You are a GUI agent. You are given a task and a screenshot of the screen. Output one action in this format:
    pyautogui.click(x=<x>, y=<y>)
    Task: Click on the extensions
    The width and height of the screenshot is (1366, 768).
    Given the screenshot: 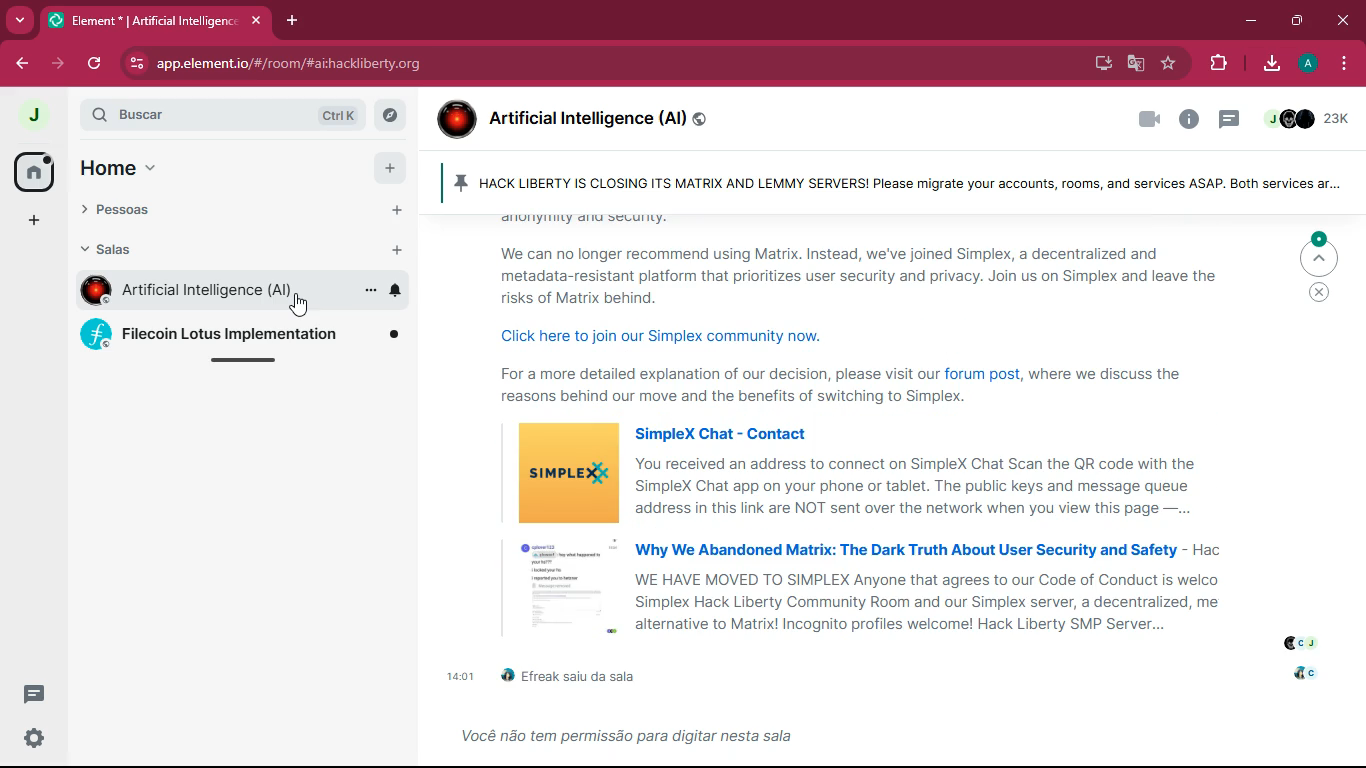 What is the action you would take?
    pyautogui.click(x=1217, y=63)
    